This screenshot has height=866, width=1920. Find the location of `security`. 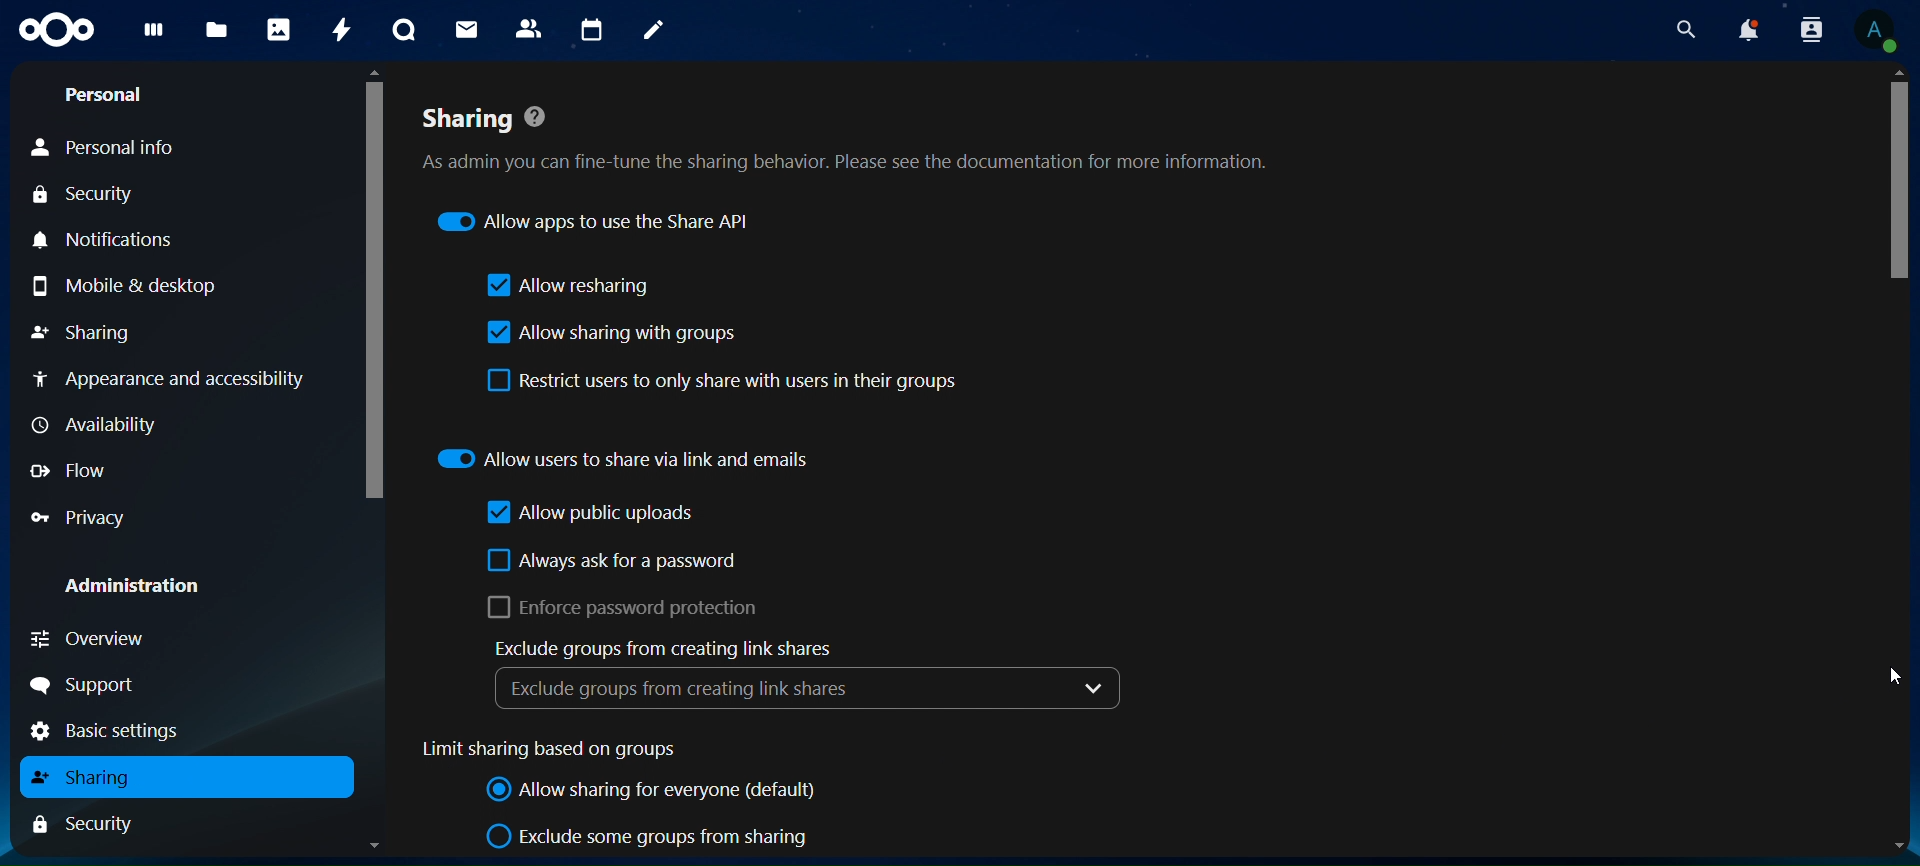

security is located at coordinates (94, 824).